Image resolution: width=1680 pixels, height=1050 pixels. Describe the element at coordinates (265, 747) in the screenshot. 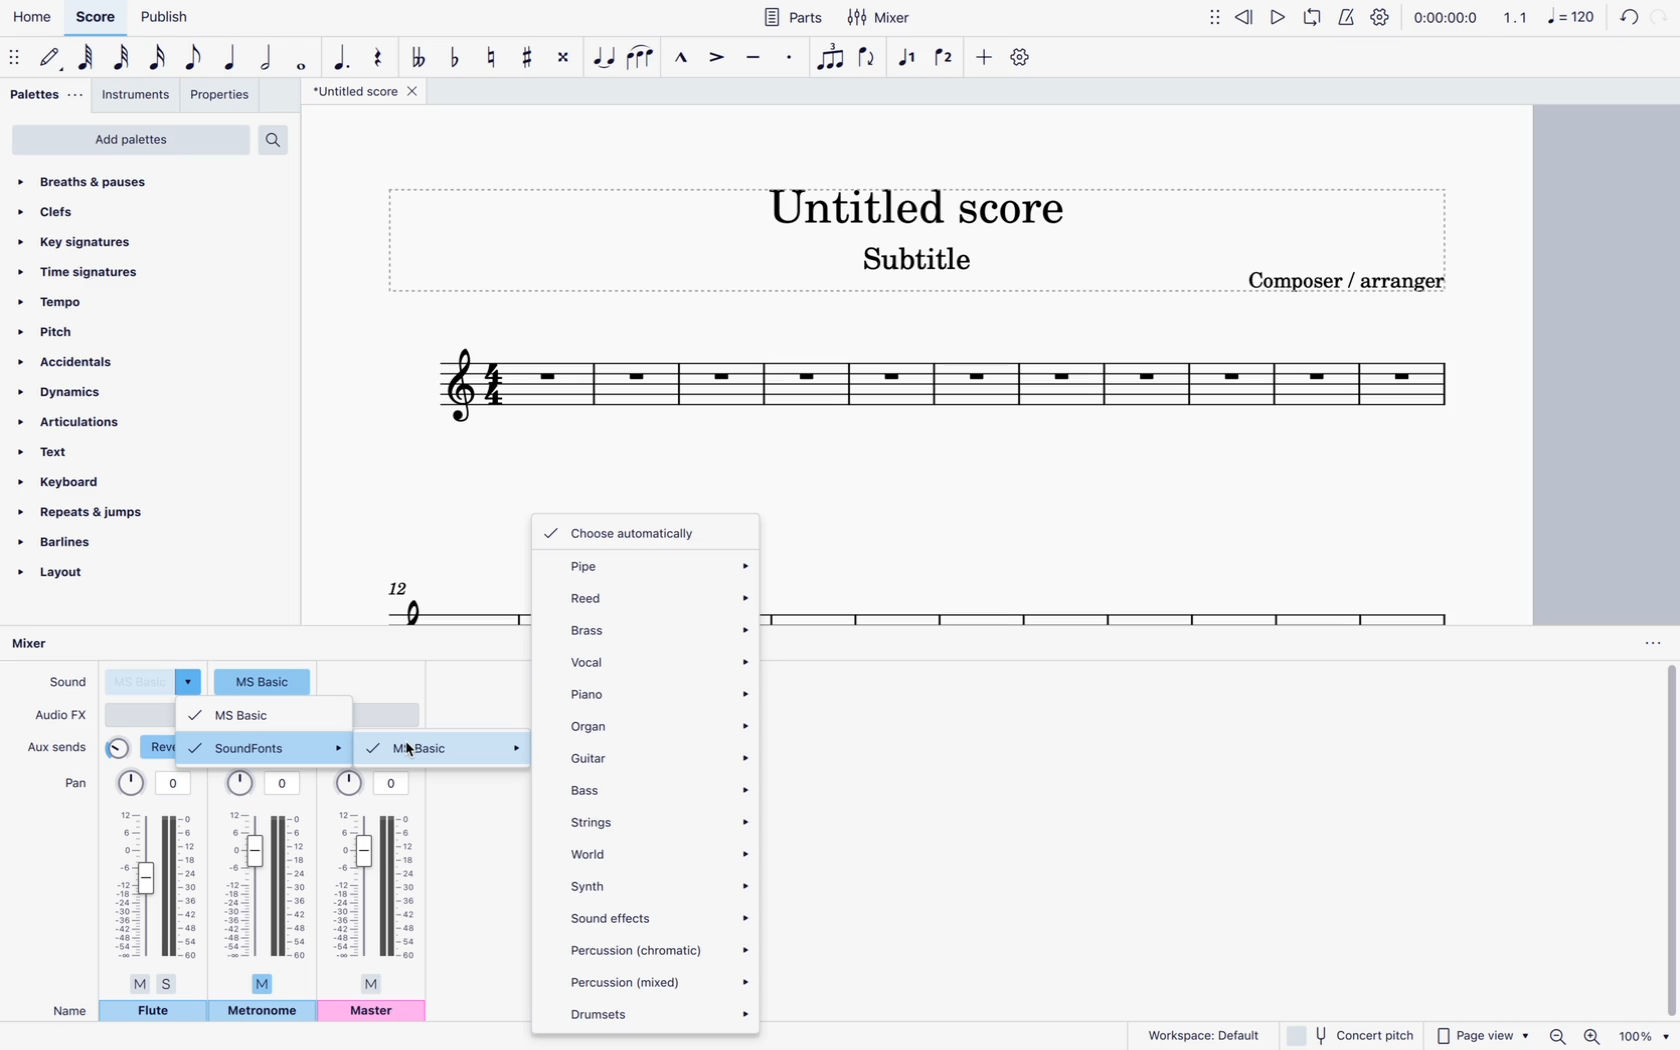

I see `soundfonts` at that location.